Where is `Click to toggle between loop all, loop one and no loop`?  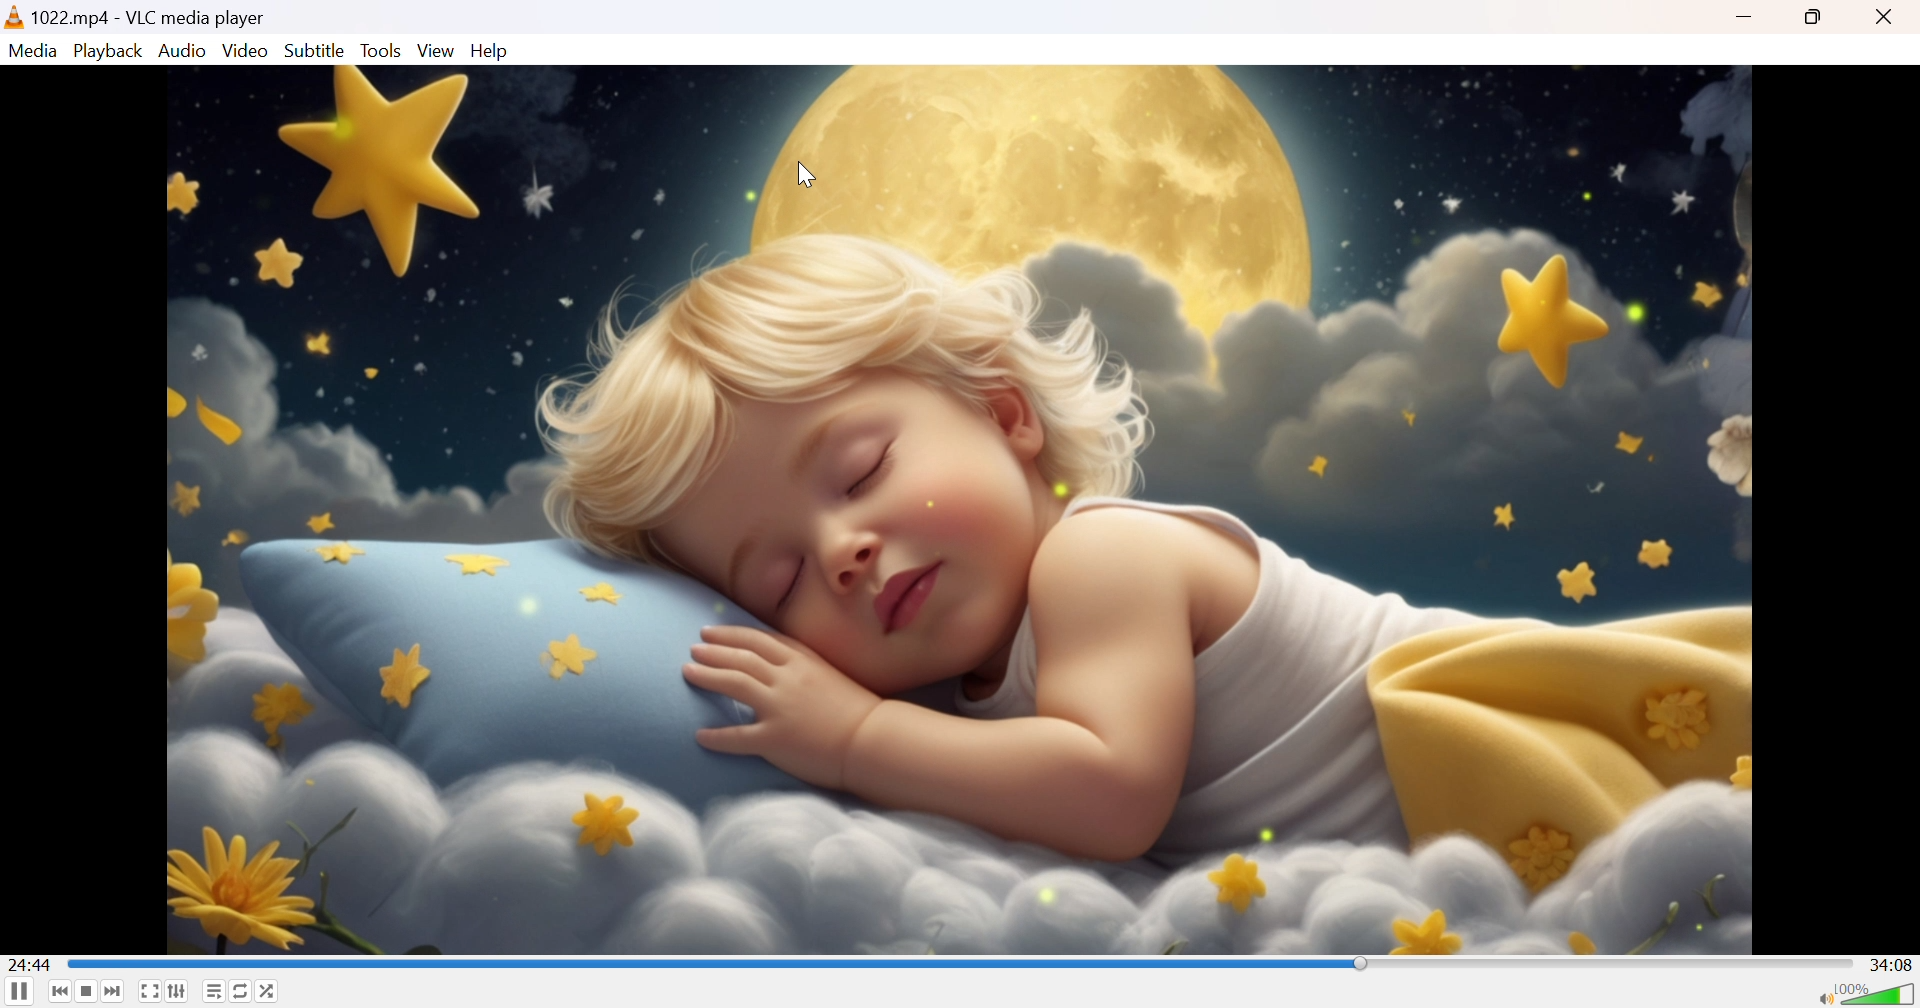 Click to toggle between loop all, loop one and no loop is located at coordinates (239, 989).